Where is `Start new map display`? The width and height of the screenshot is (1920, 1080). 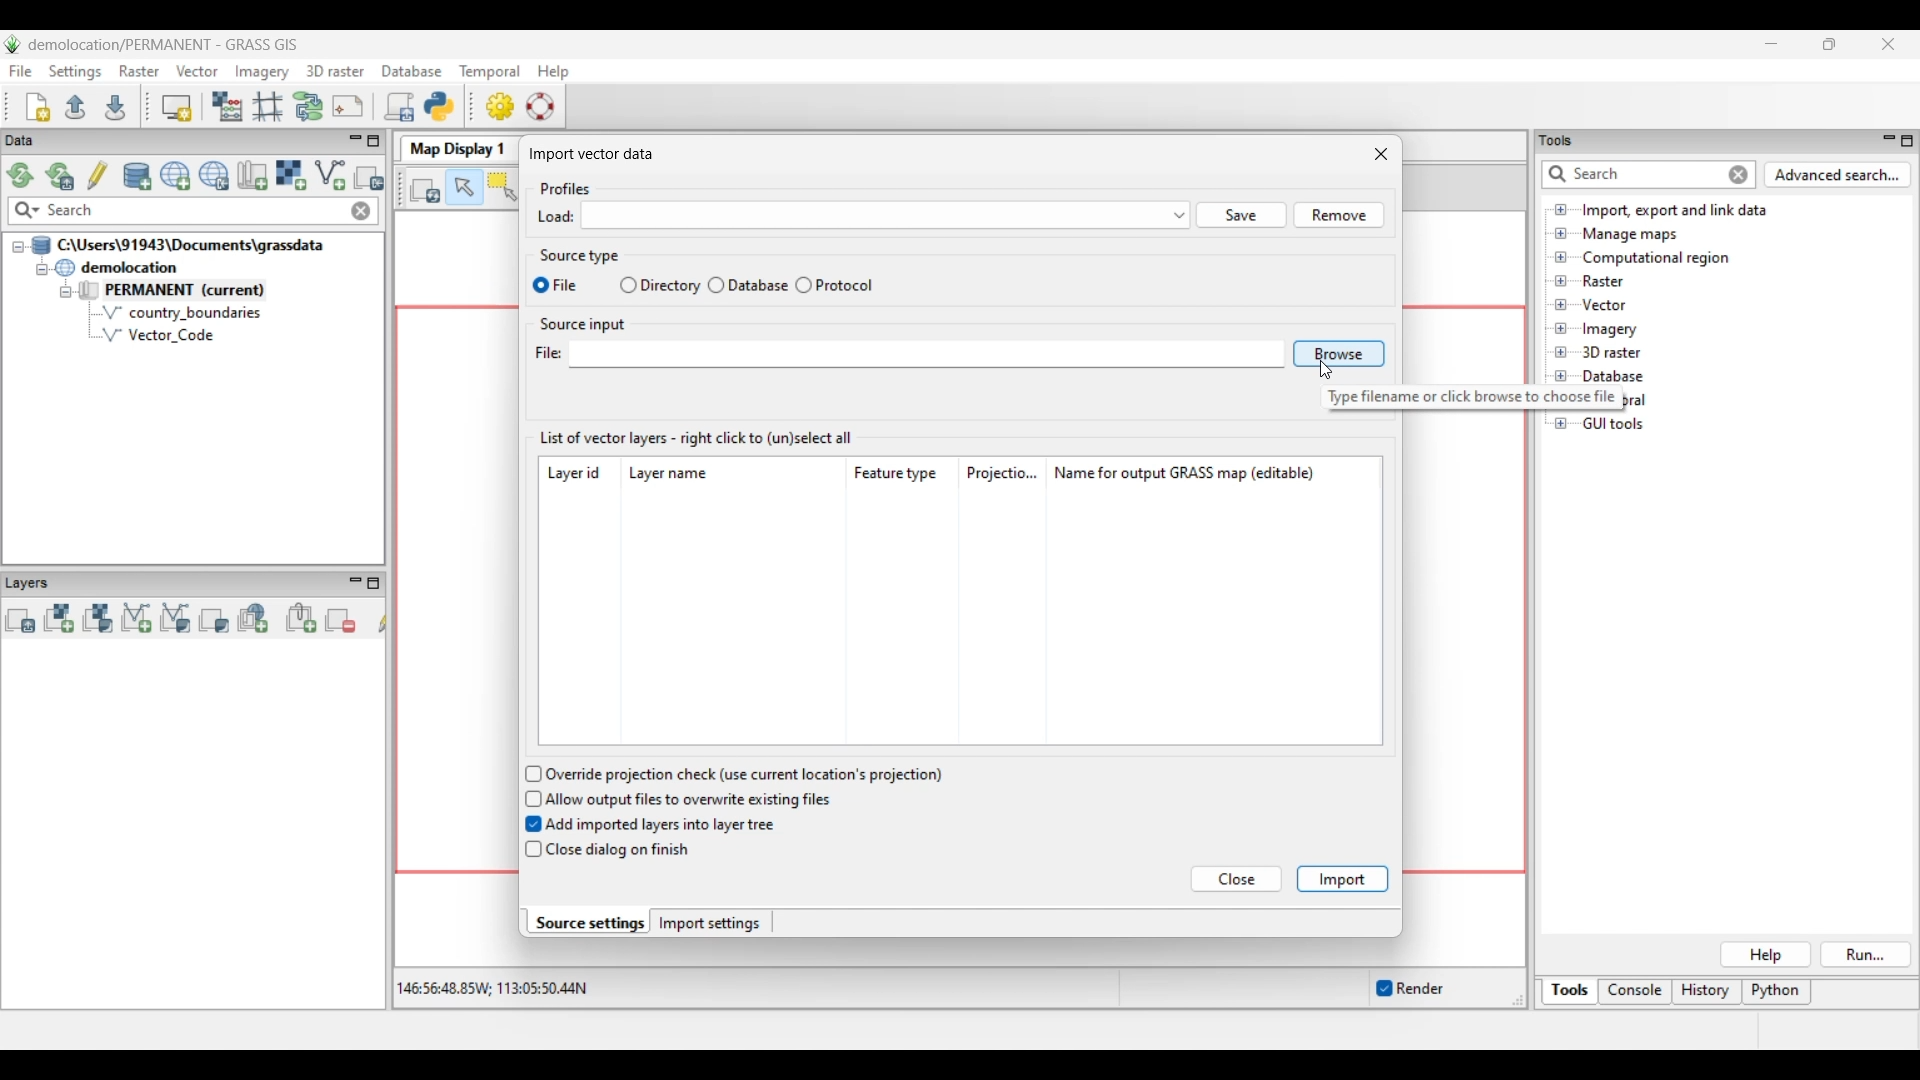
Start new map display is located at coordinates (177, 108).